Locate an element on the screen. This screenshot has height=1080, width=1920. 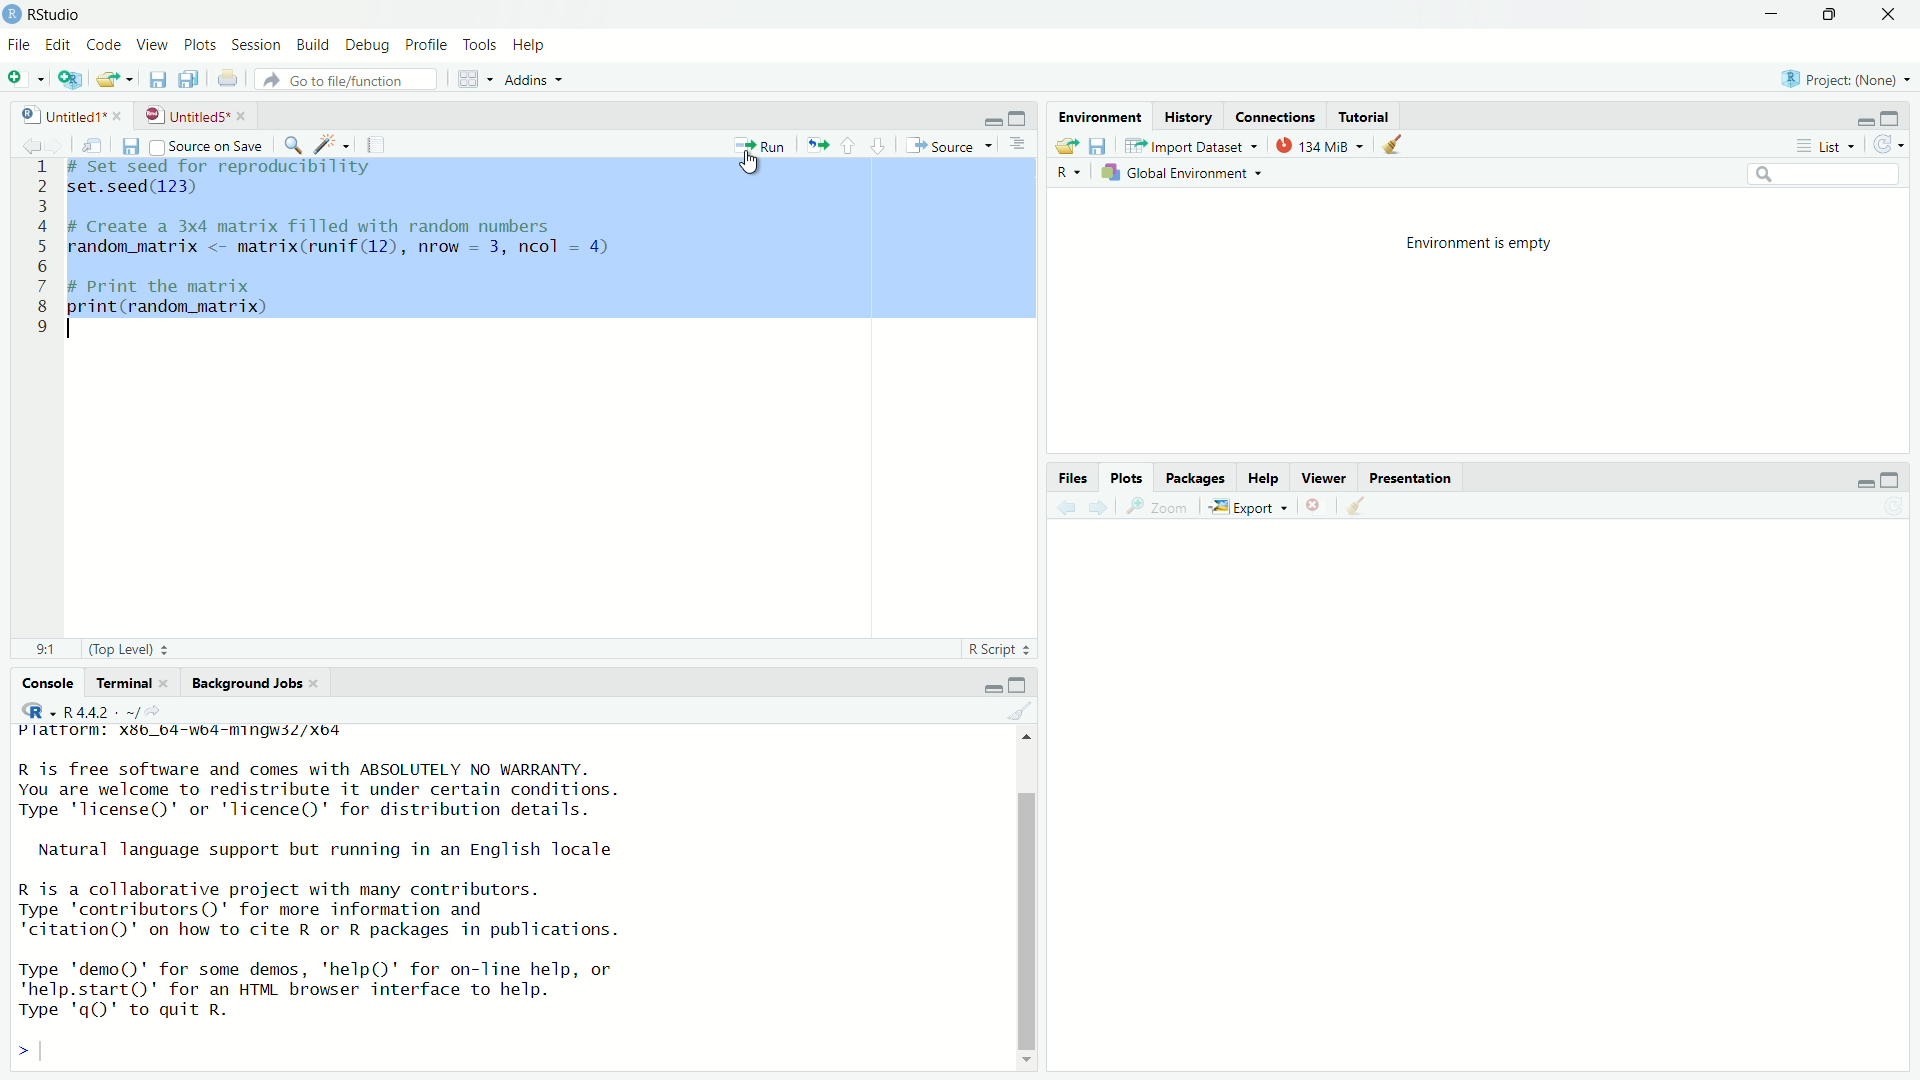
maximise is located at coordinates (1835, 18).